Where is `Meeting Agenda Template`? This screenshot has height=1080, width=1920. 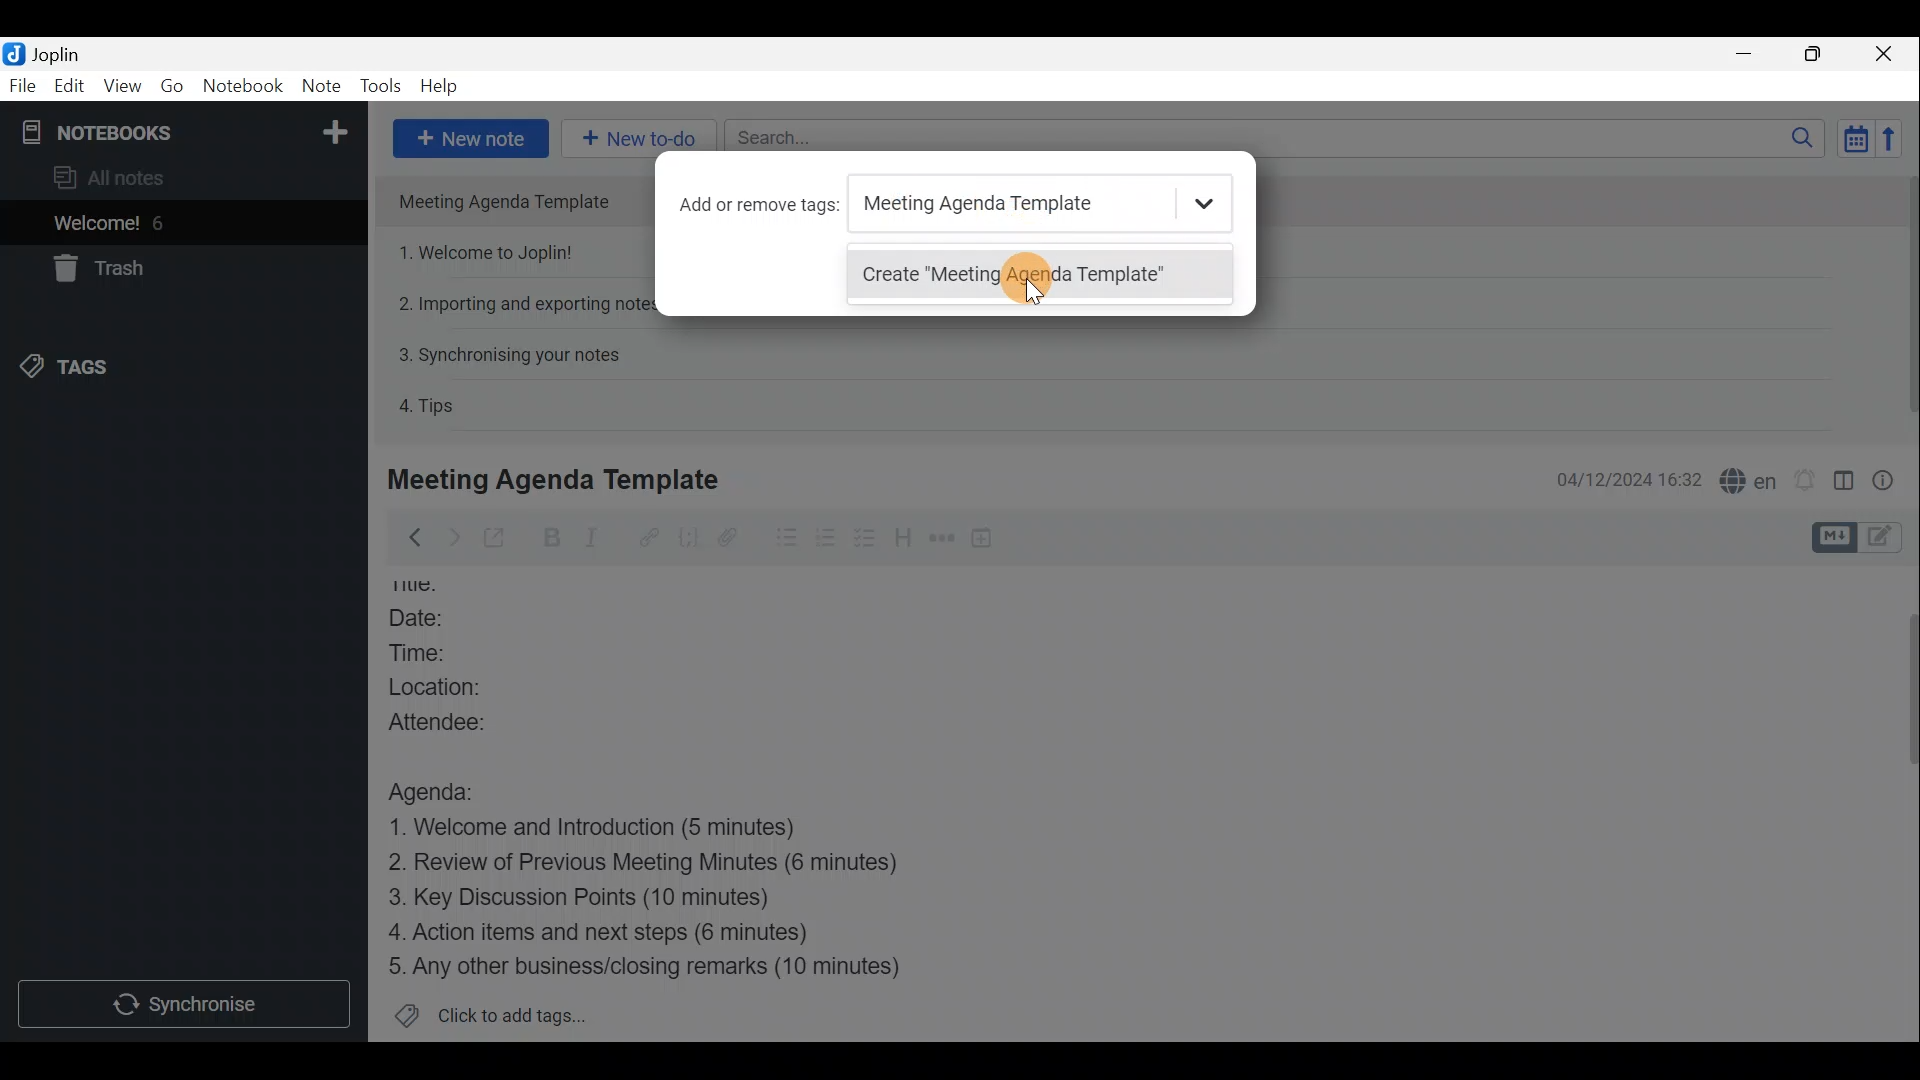
Meeting Agenda Template is located at coordinates (557, 479).